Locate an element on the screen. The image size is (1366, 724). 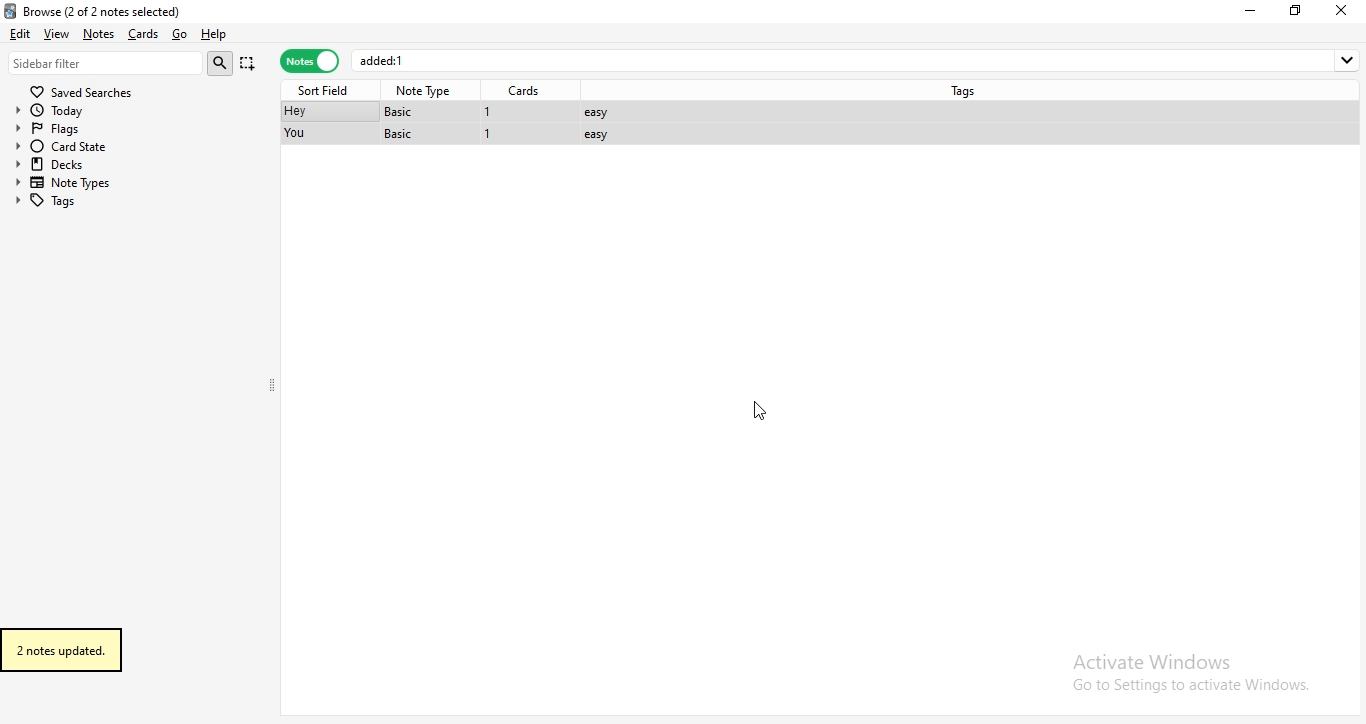
cursor is located at coordinates (757, 413).